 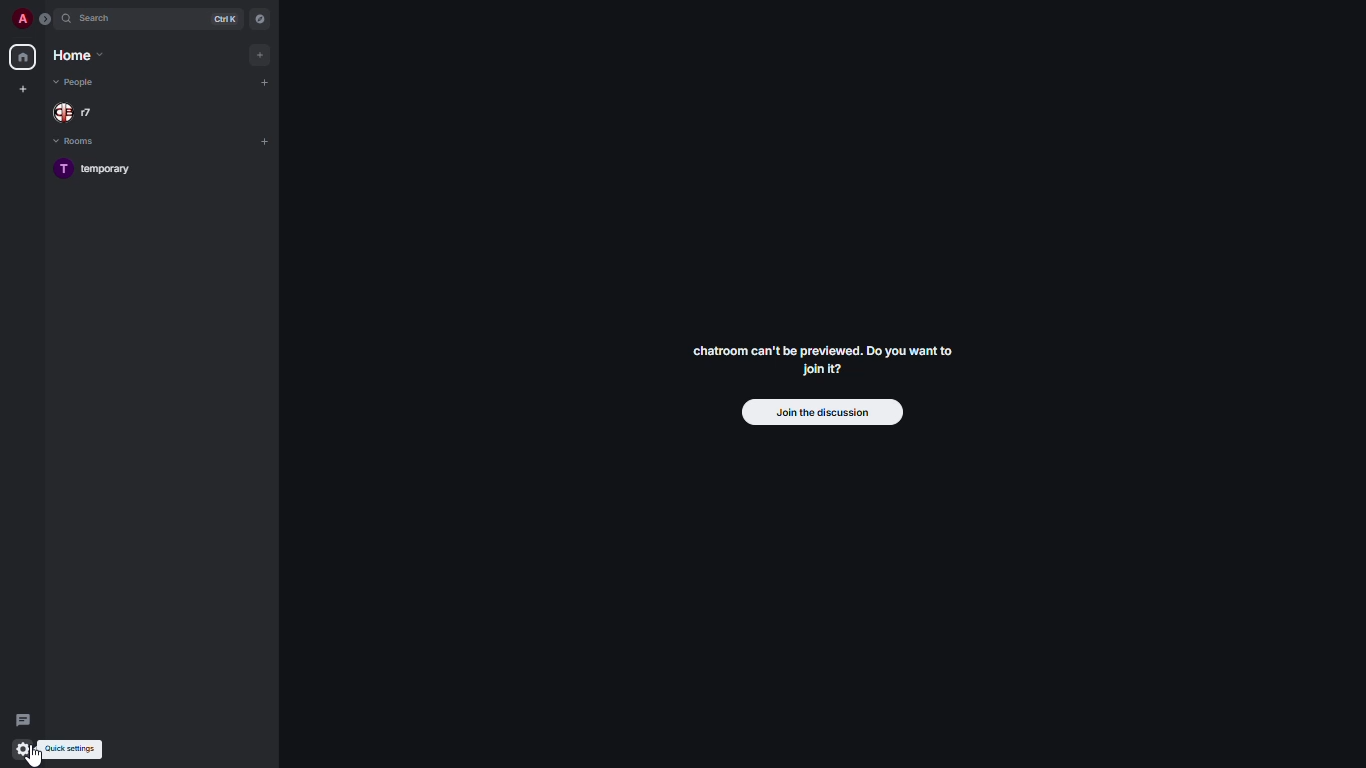 I want to click on room, so click(x=100, y=170).